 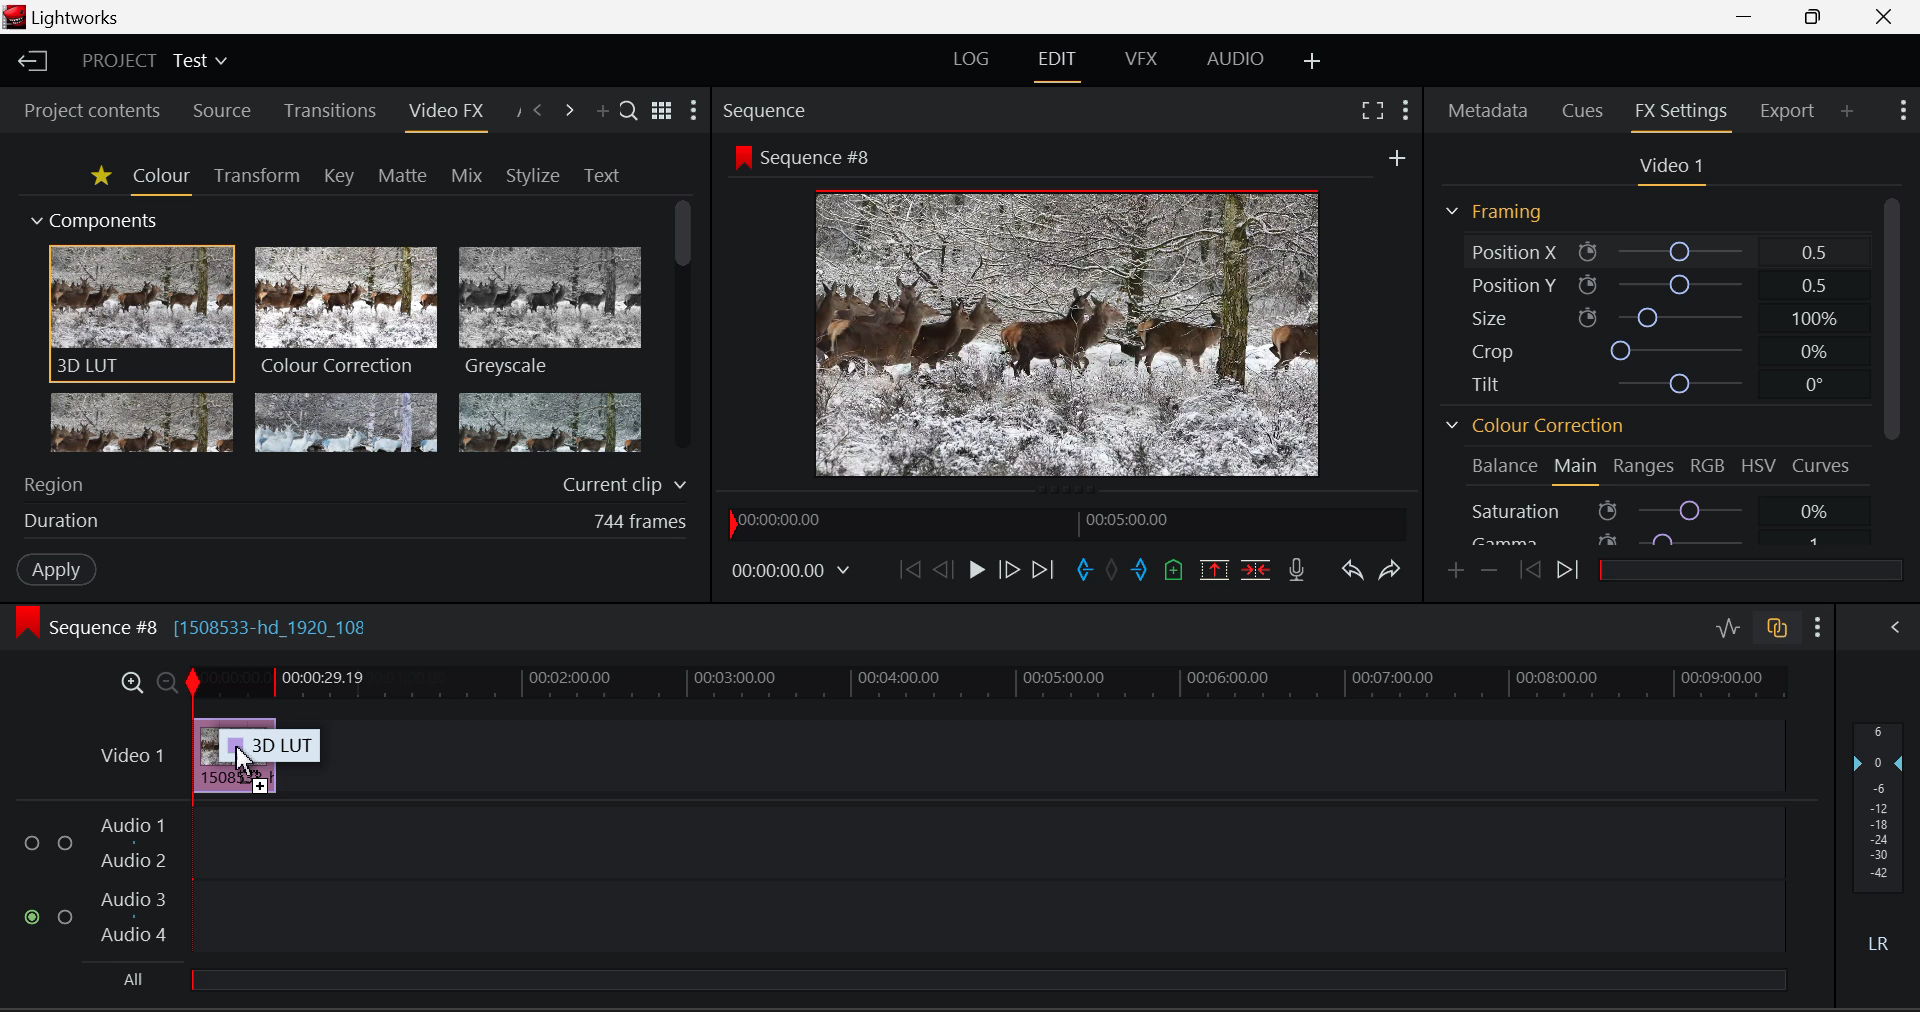 What do you see at coordinates (1728, 626) in the screenshot?
I see `Toggle audio levels editing` at bounding box center [1728, 626].